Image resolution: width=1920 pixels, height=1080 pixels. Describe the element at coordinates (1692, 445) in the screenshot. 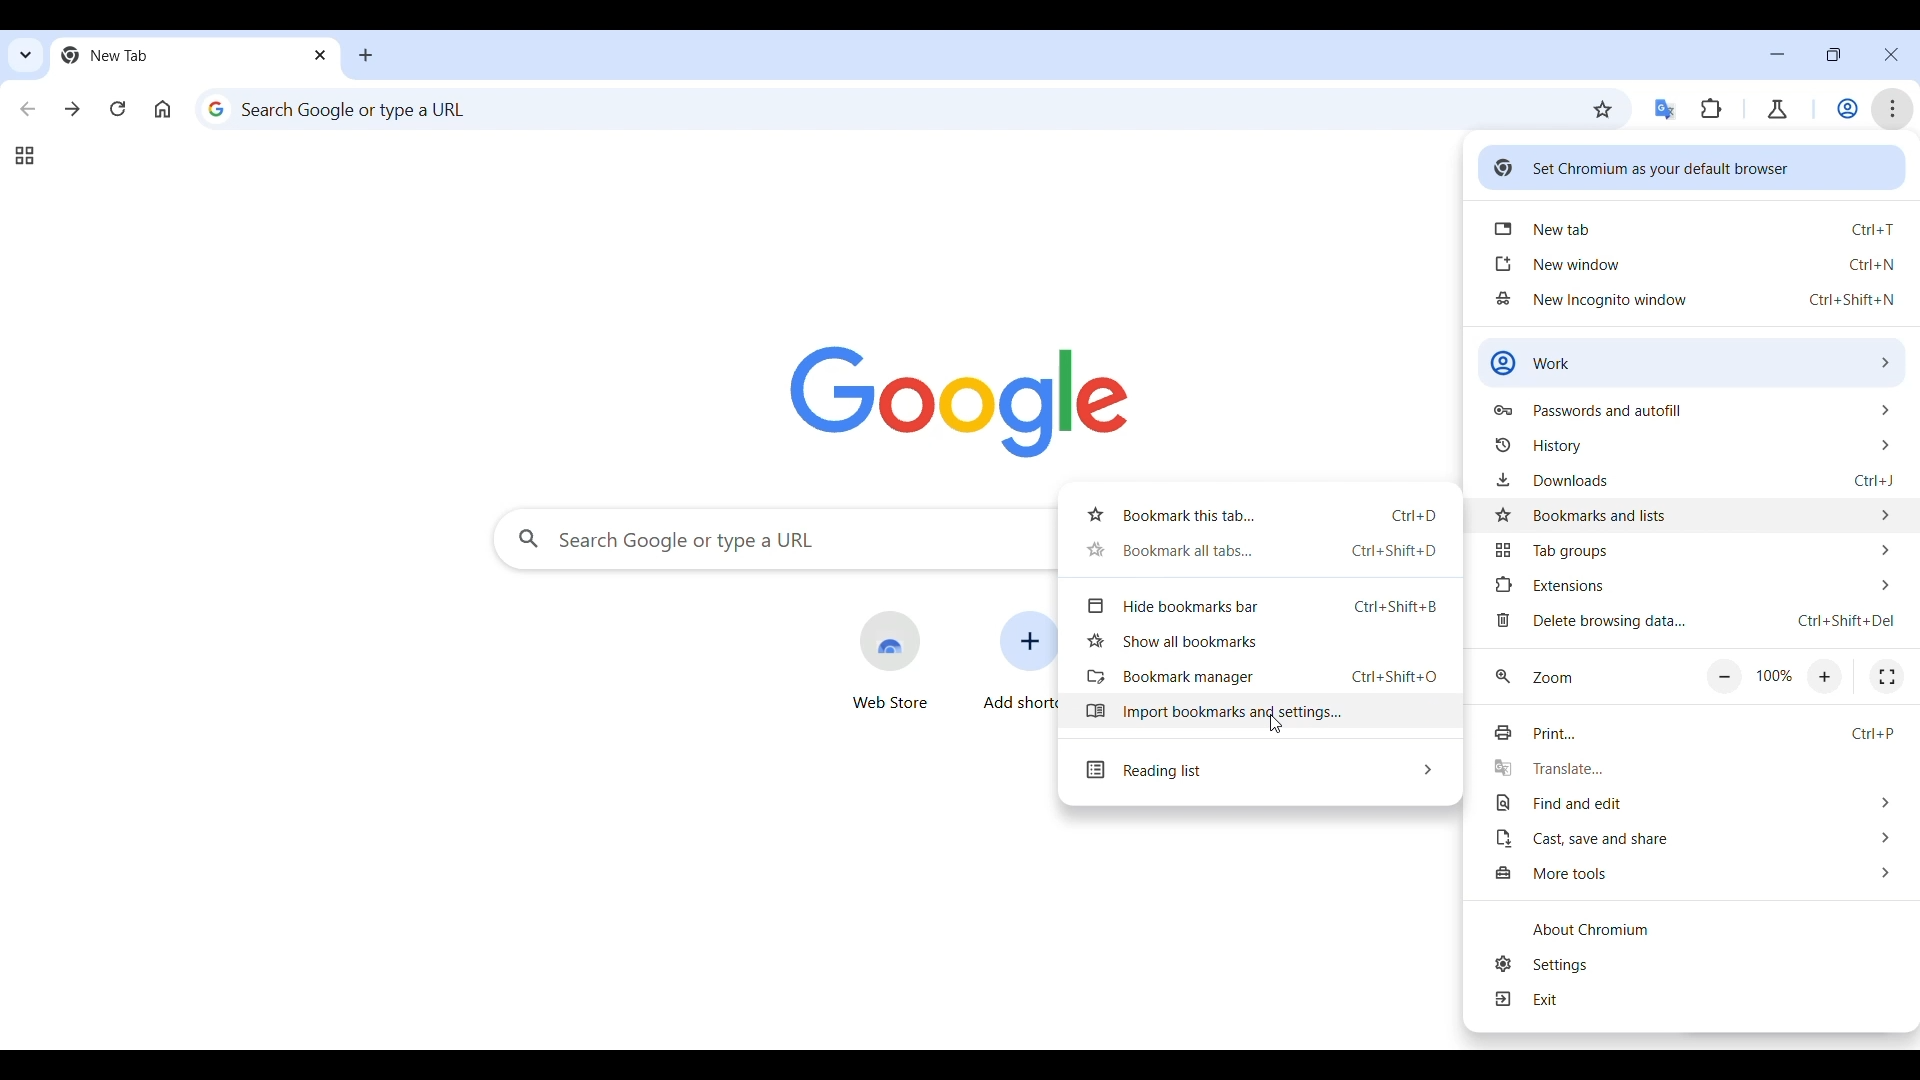

I see `History` at that location.